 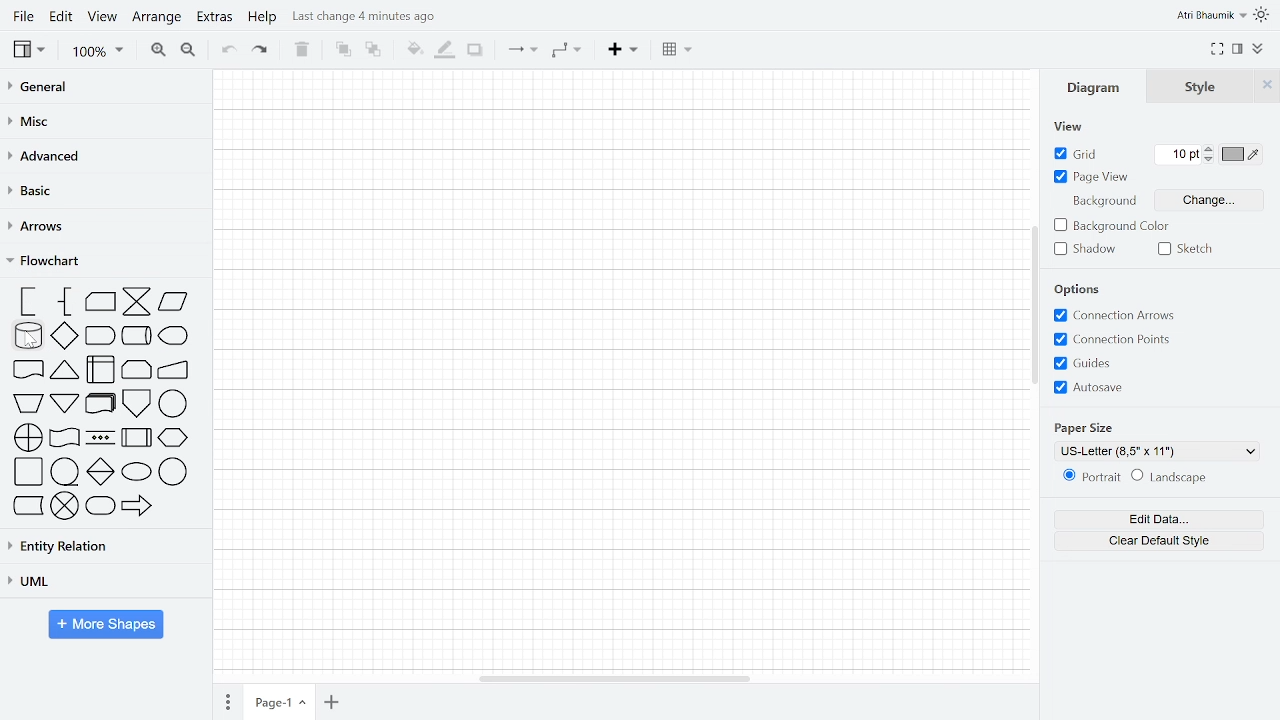 I want to click on Edit data, so click(x=1164, y=519).